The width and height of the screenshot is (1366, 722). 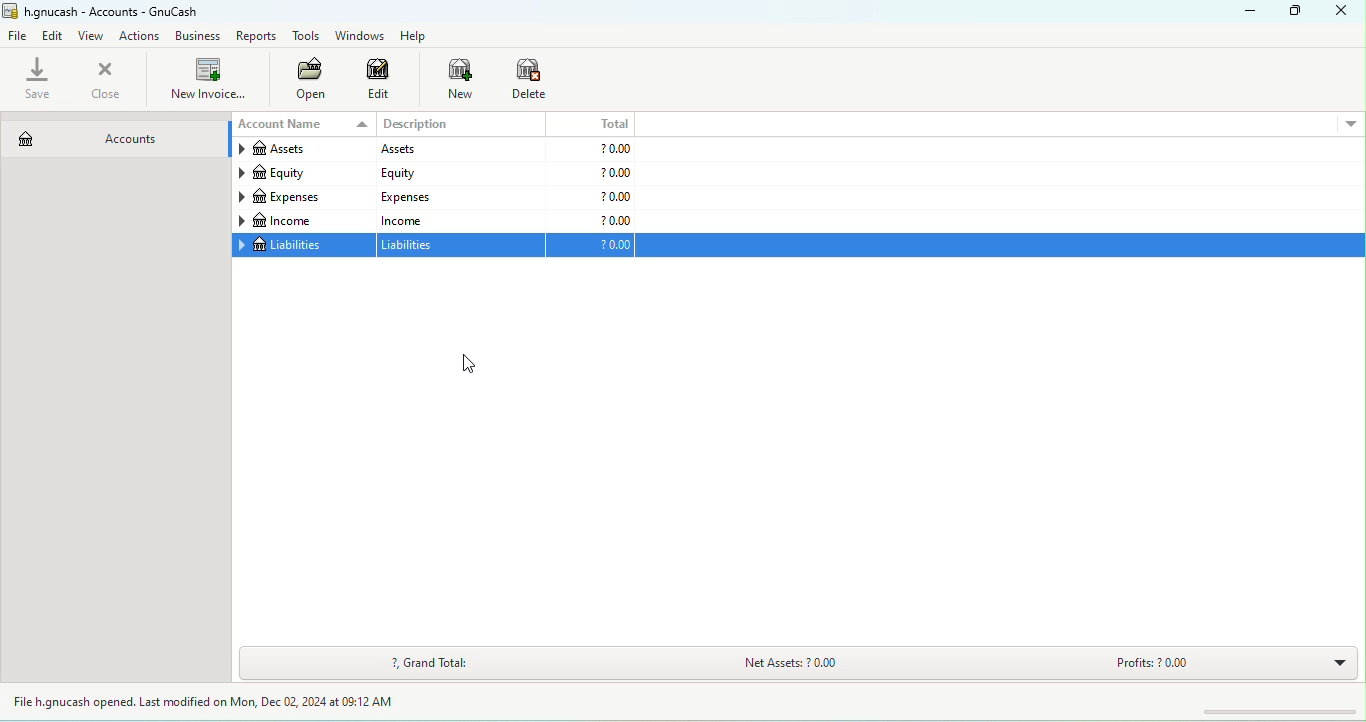 I want to click on tools, so click(x=307, y=38).